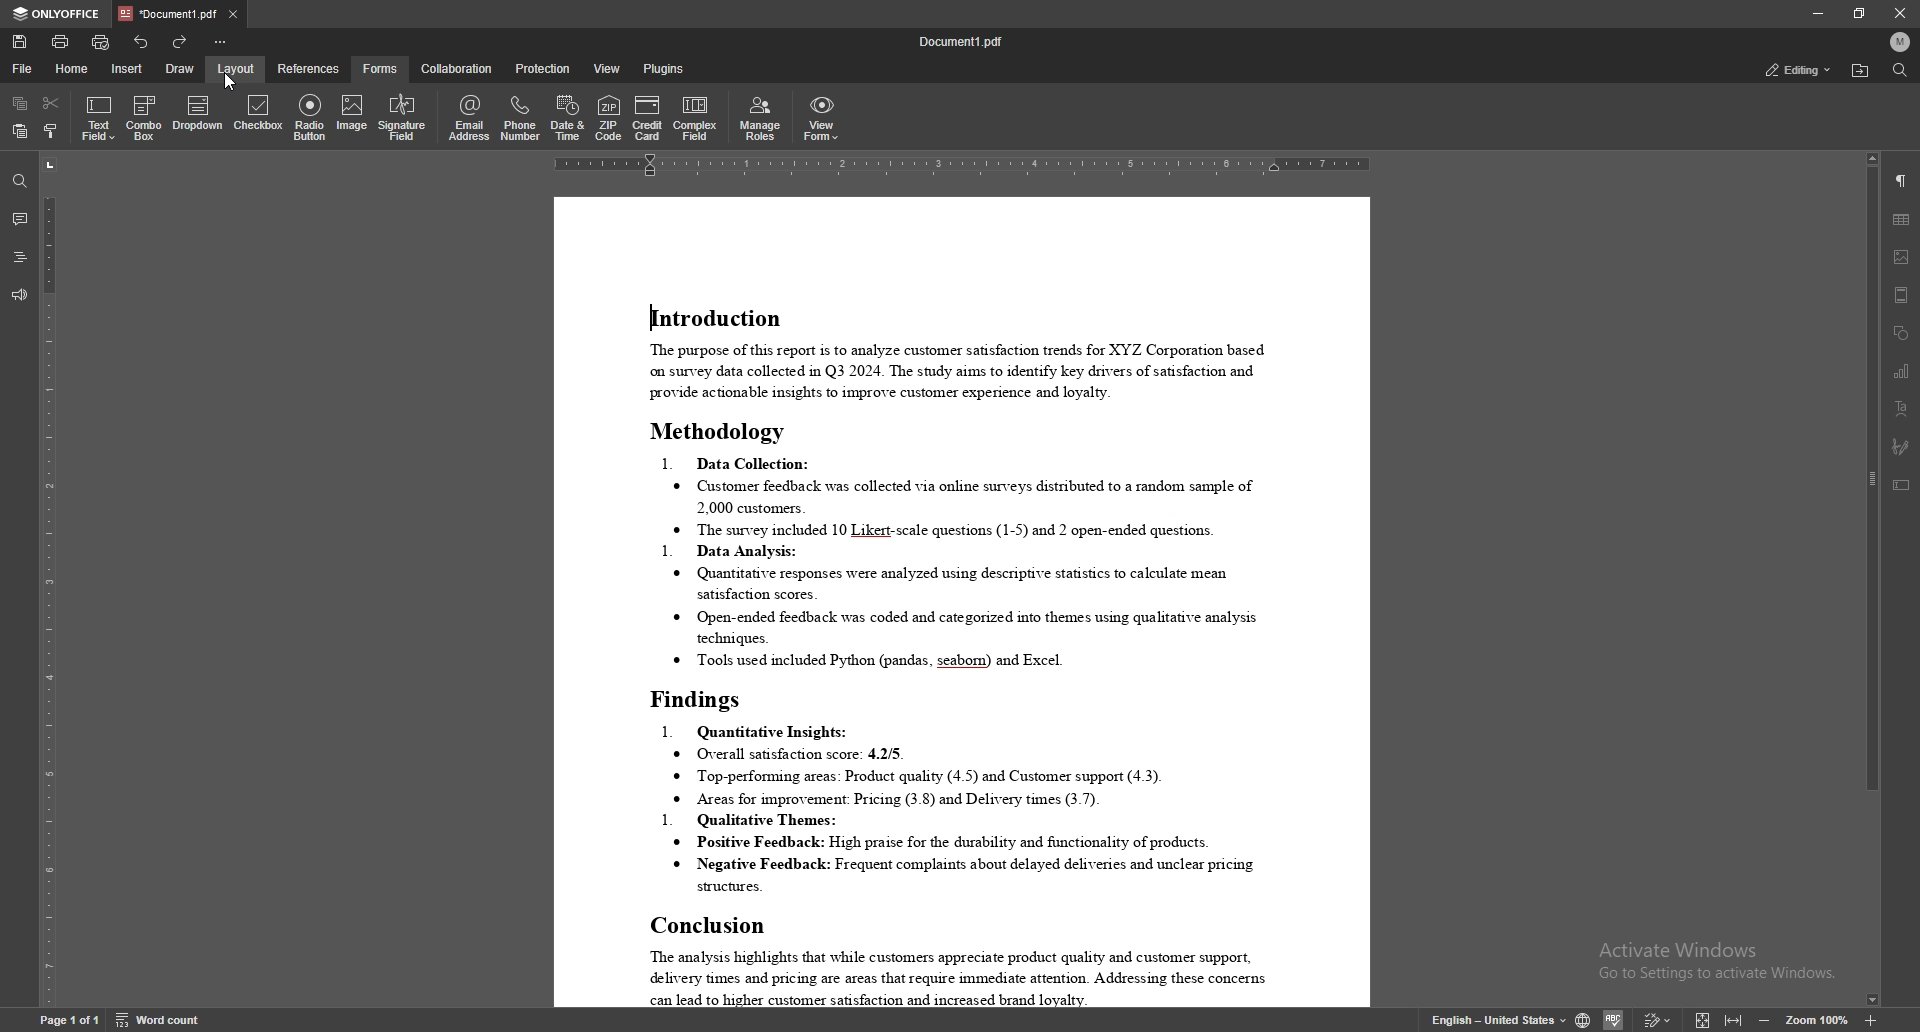 This screenshot has width=1920, height=1032. I want to click on scroll bar, so click(1868, 579).